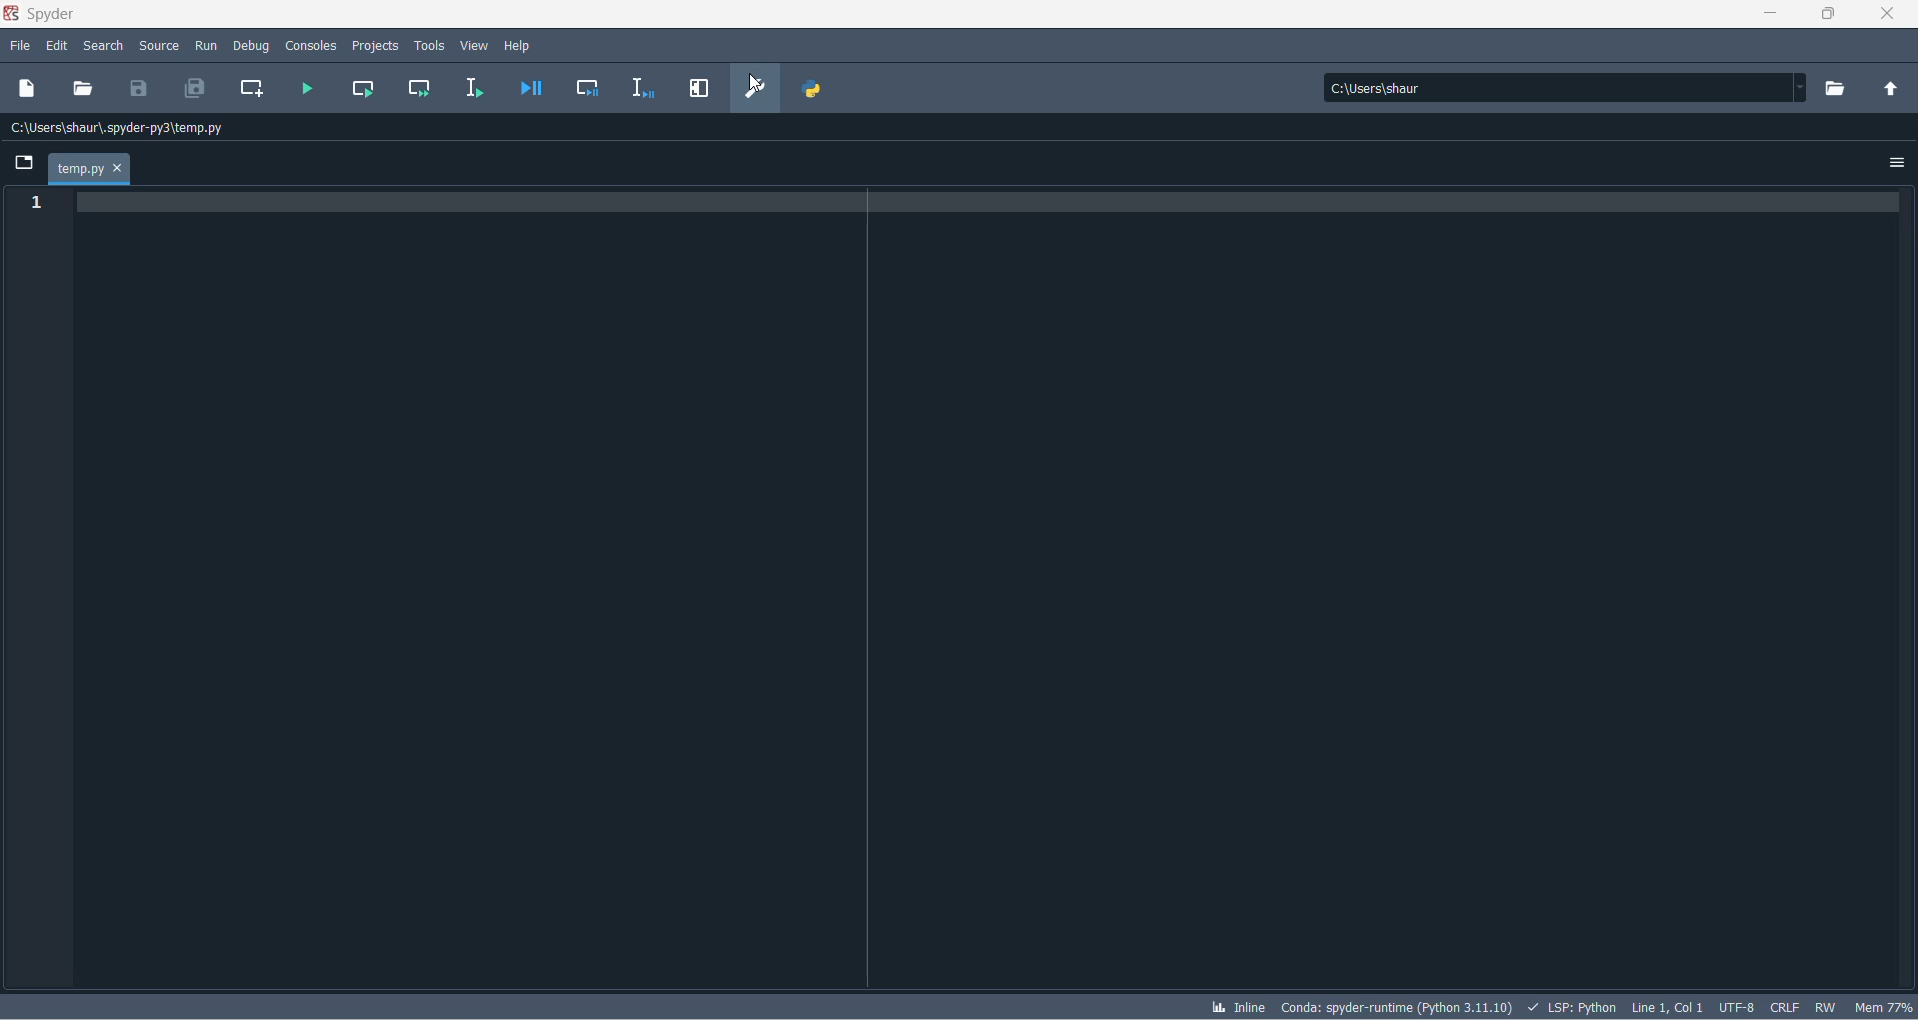 The height and width of the screenshot is (1020, 1918). I want to click on line and column number, so click(1668, 1004).